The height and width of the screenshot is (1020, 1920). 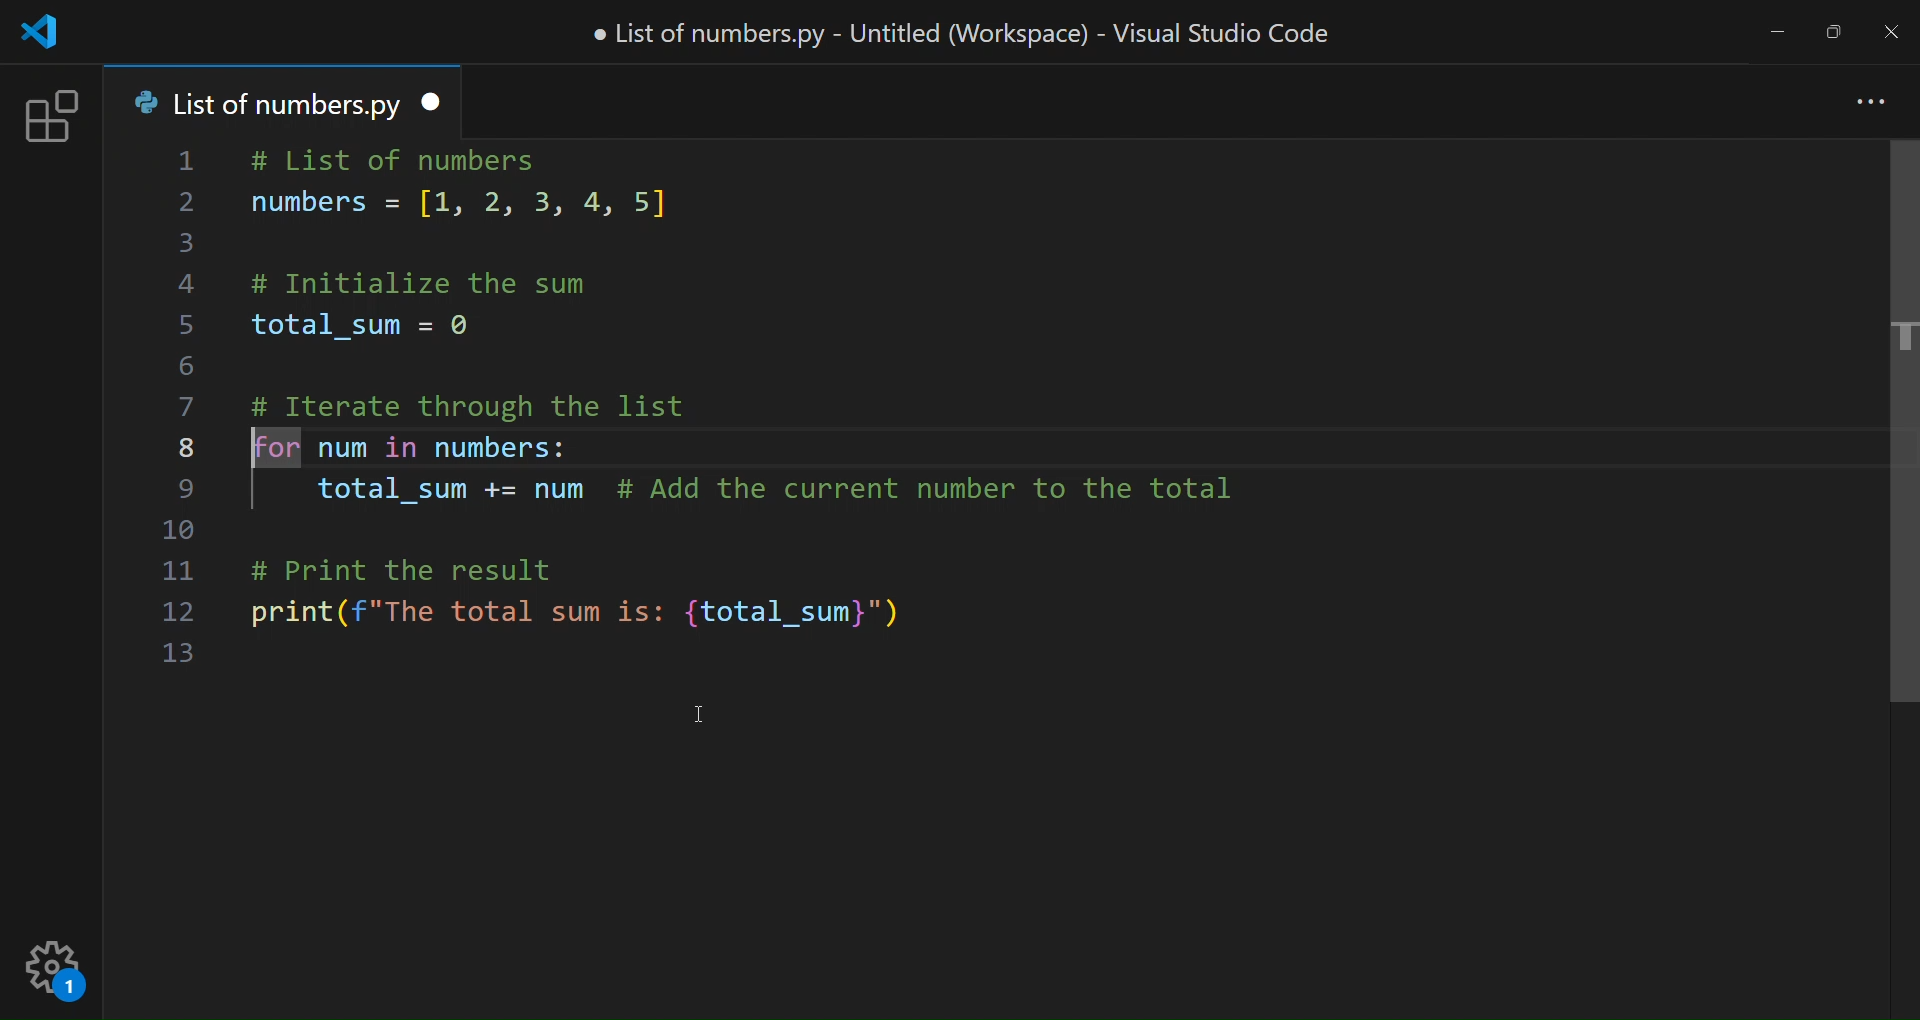 I want to click on setting, so click(x=60, y=961).